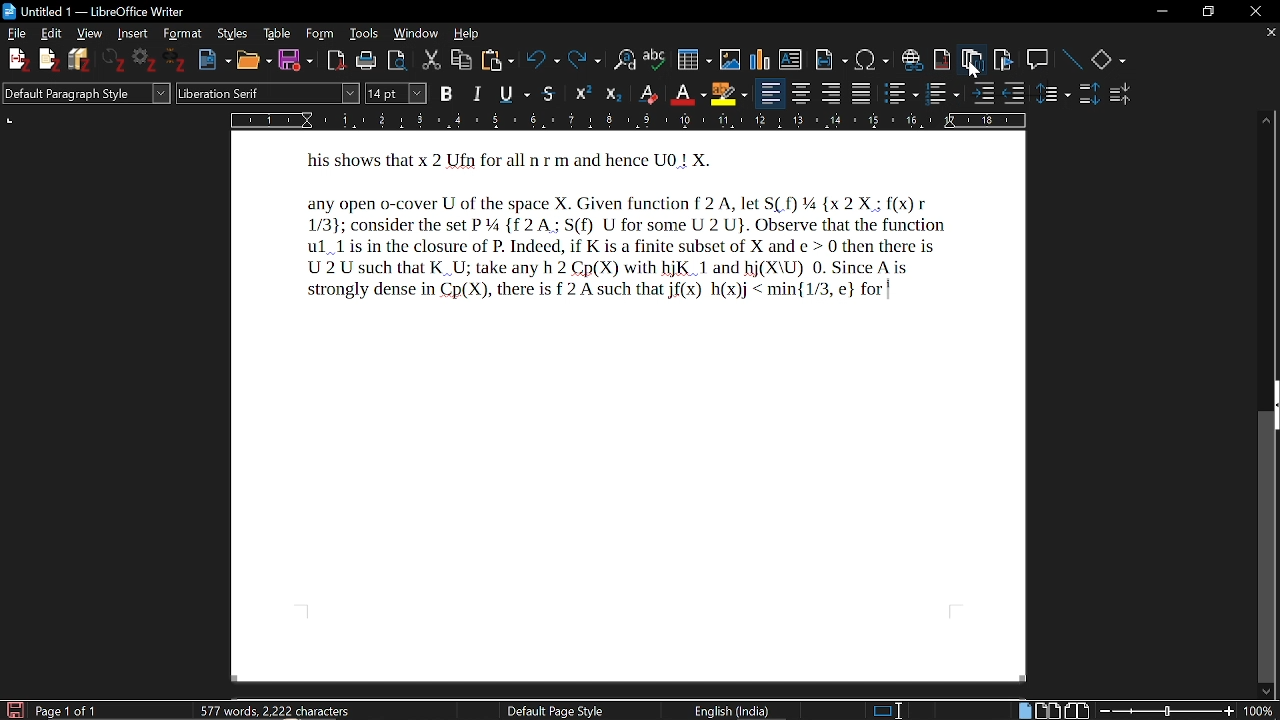 This screenshot has height=720, width=1280. What do you see at coordinates (1269, 34) in the screenshot?
I see `Close current tab` at bounding box center [1269, 34].